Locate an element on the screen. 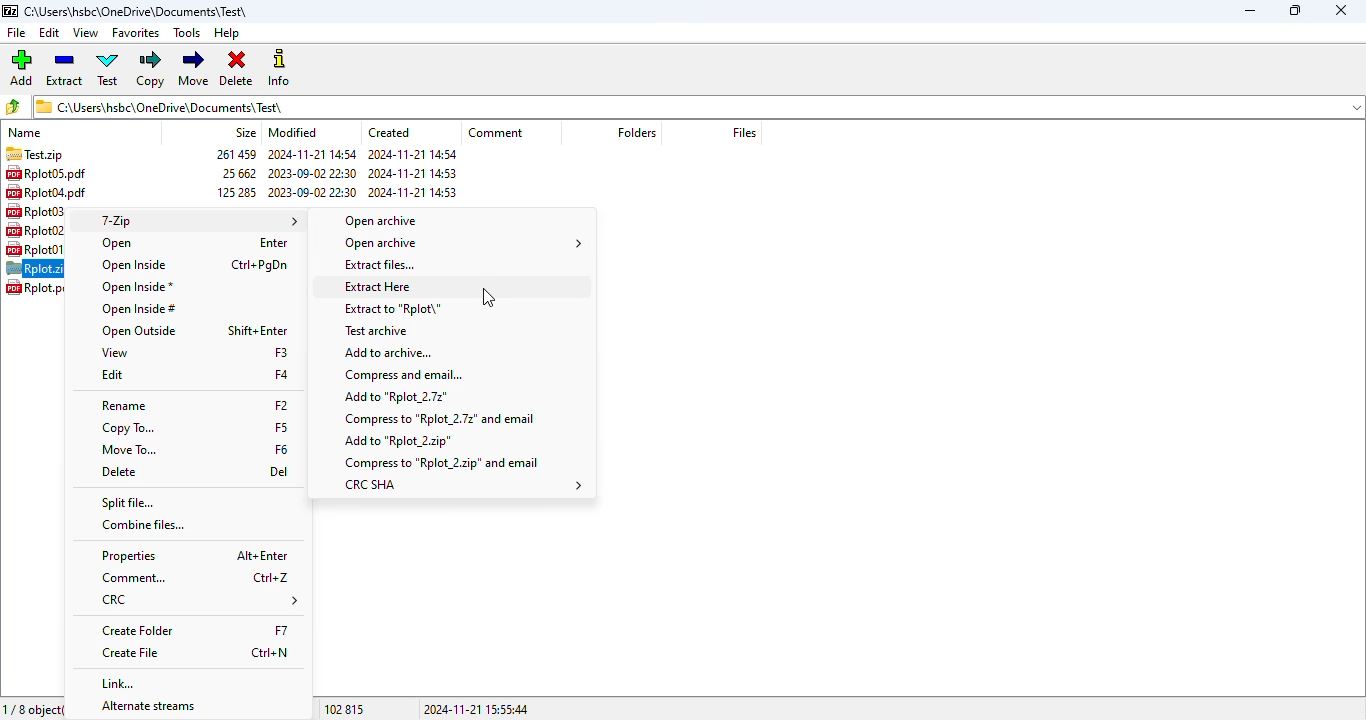 Image resolution: width=1366 pixels, height=720 pixels. 1/8 object(s) selected is located at coordinates (34, 710).